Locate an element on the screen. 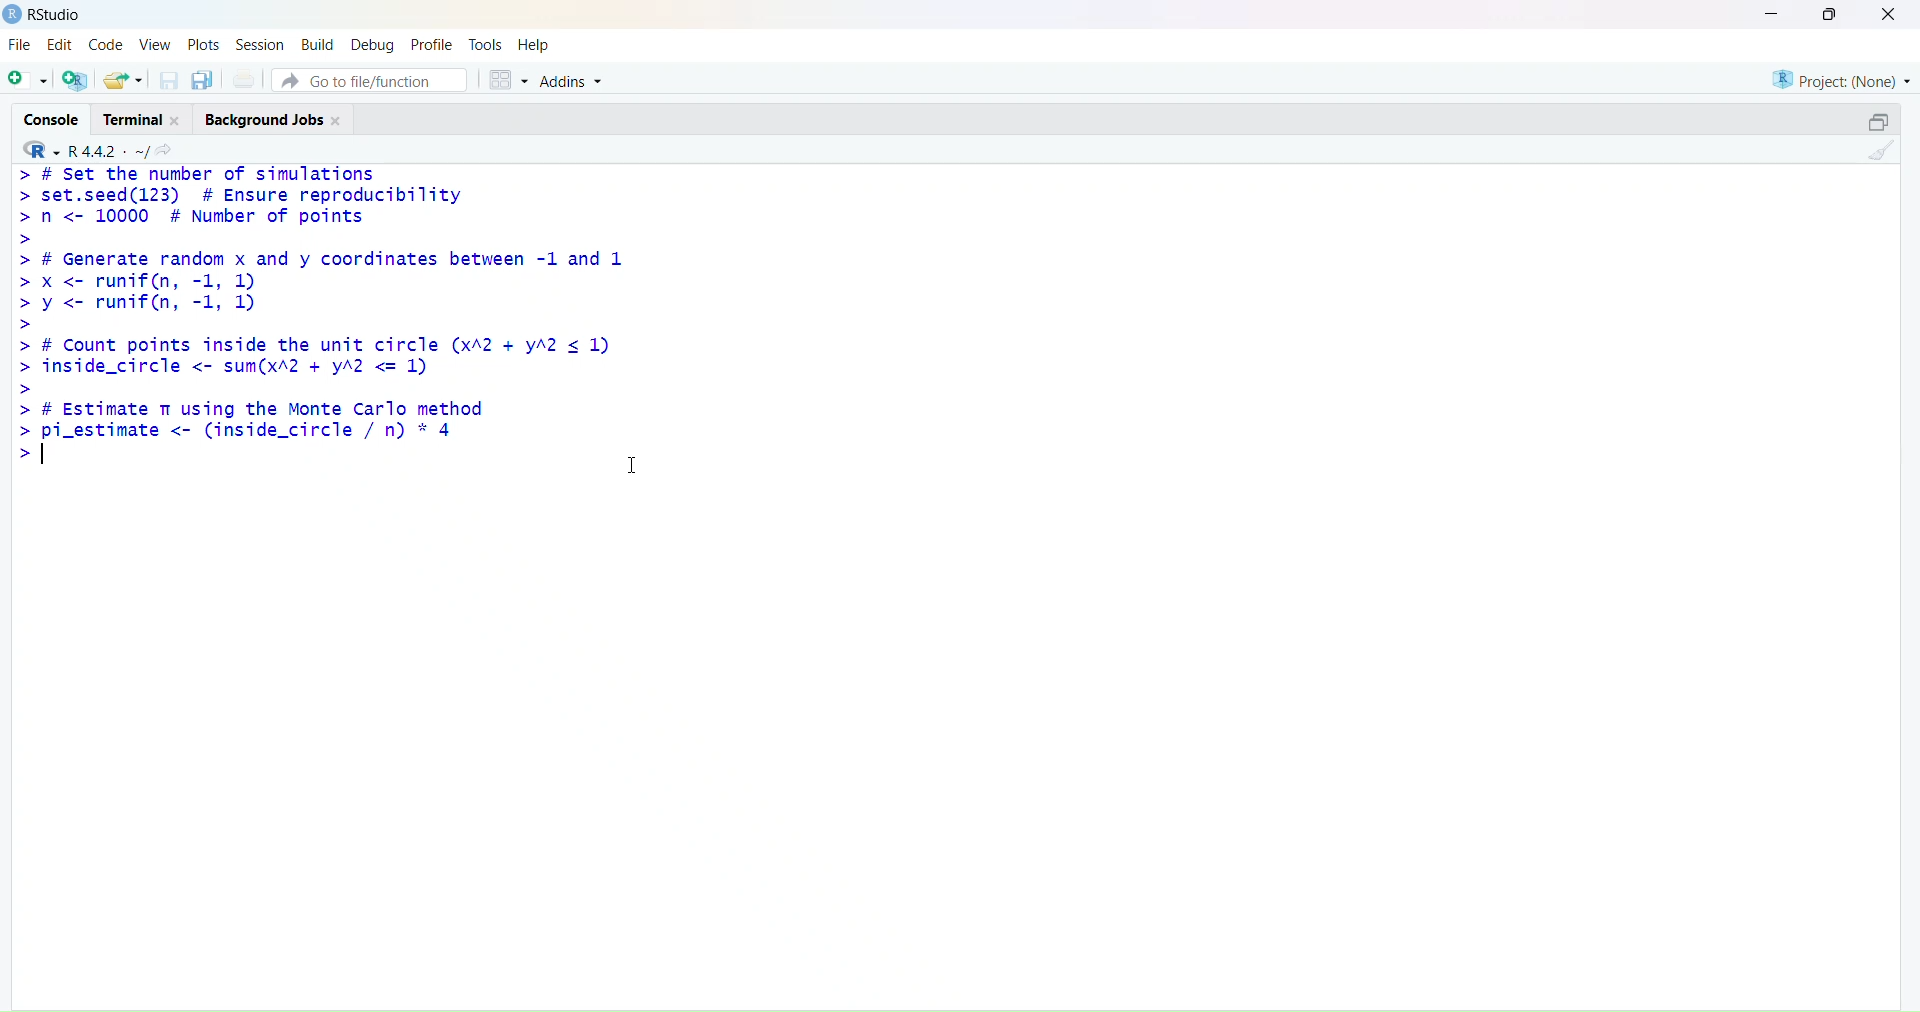  Close is located at coordinates (1888, 15).